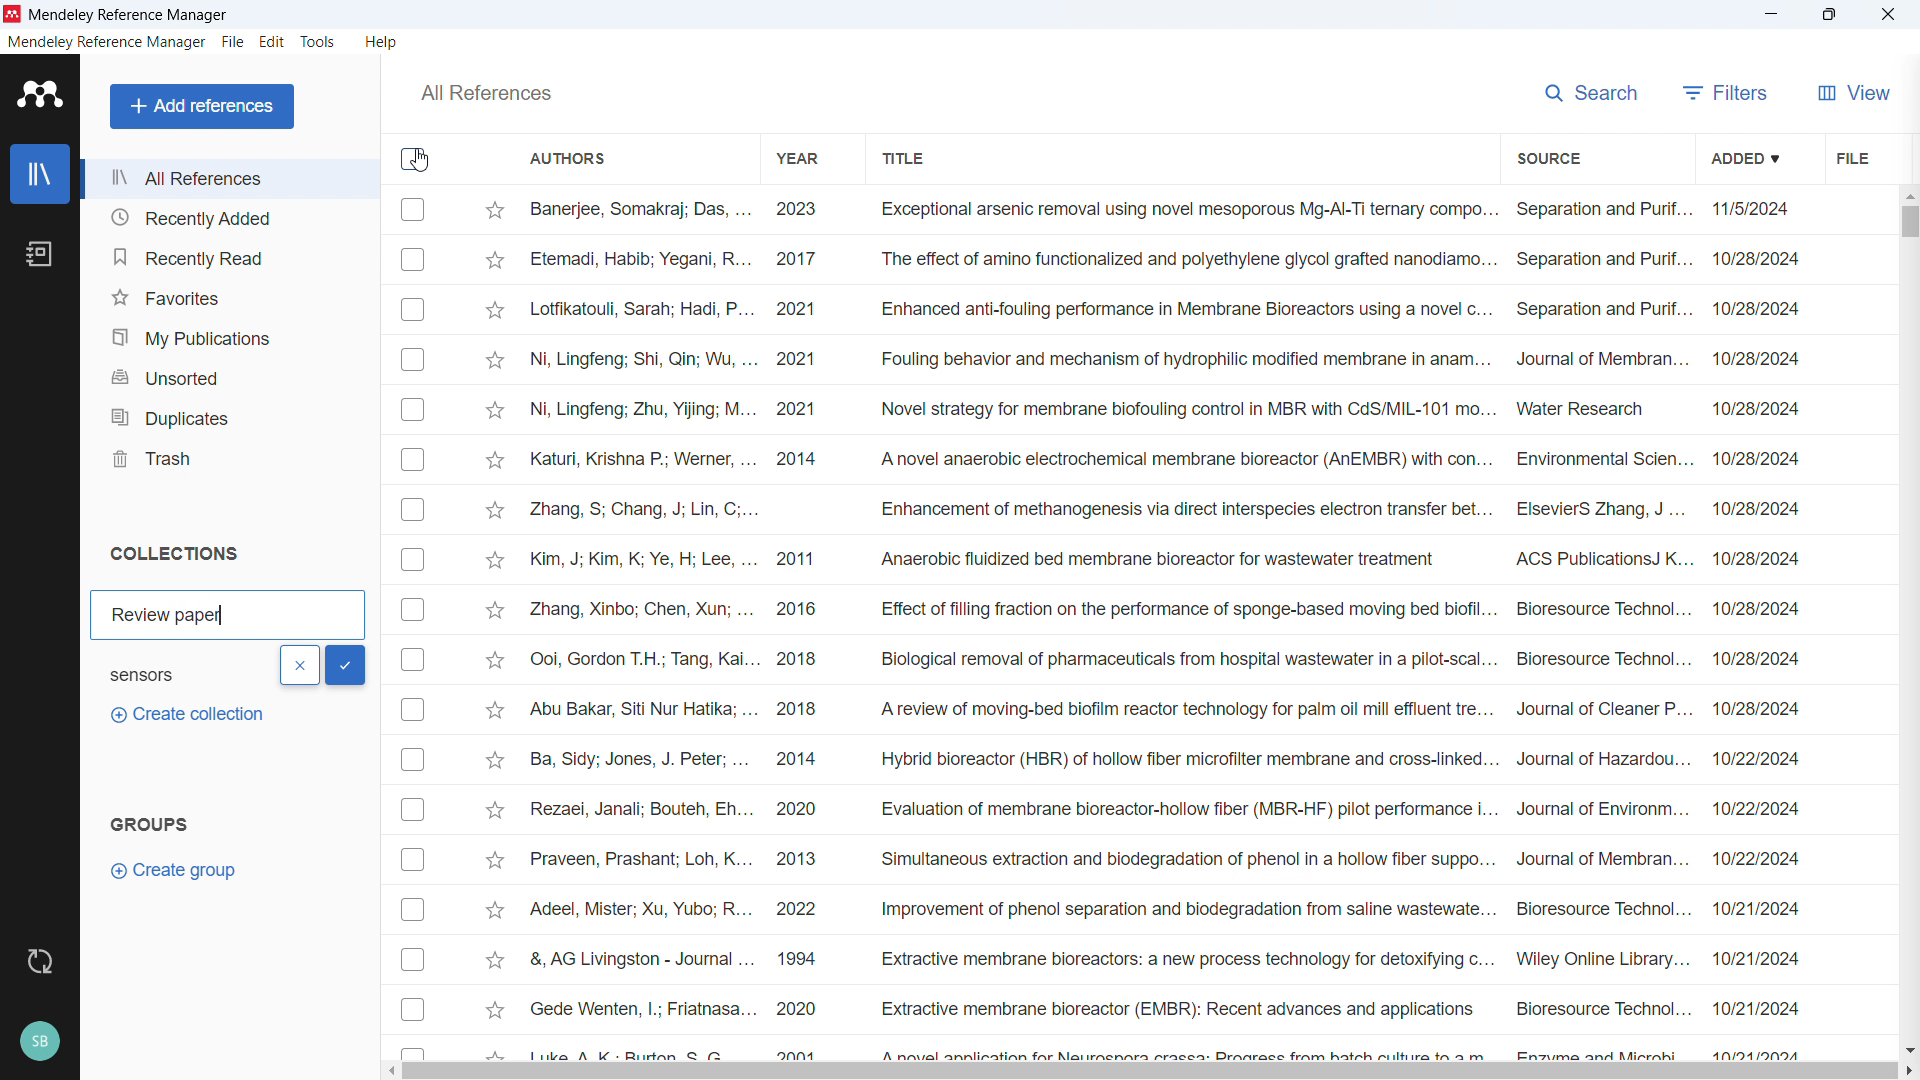 This screenshot has width=1920, height=1080. Describe the element at coordinates (201, 106) in the screenshot. I see `Add references ` at that location.